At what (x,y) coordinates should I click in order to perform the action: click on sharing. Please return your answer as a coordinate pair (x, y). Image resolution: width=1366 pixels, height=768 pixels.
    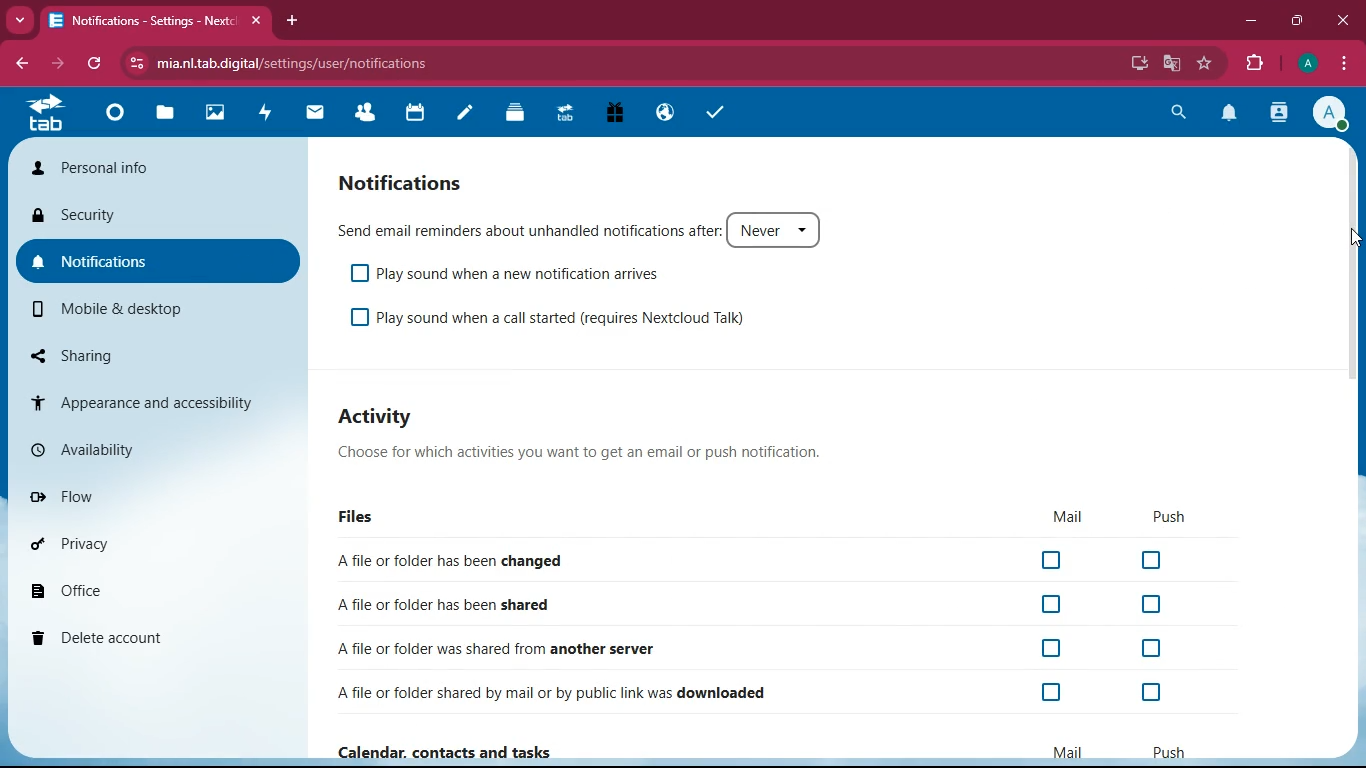
    Looking at the image, I should click on (152, 355).